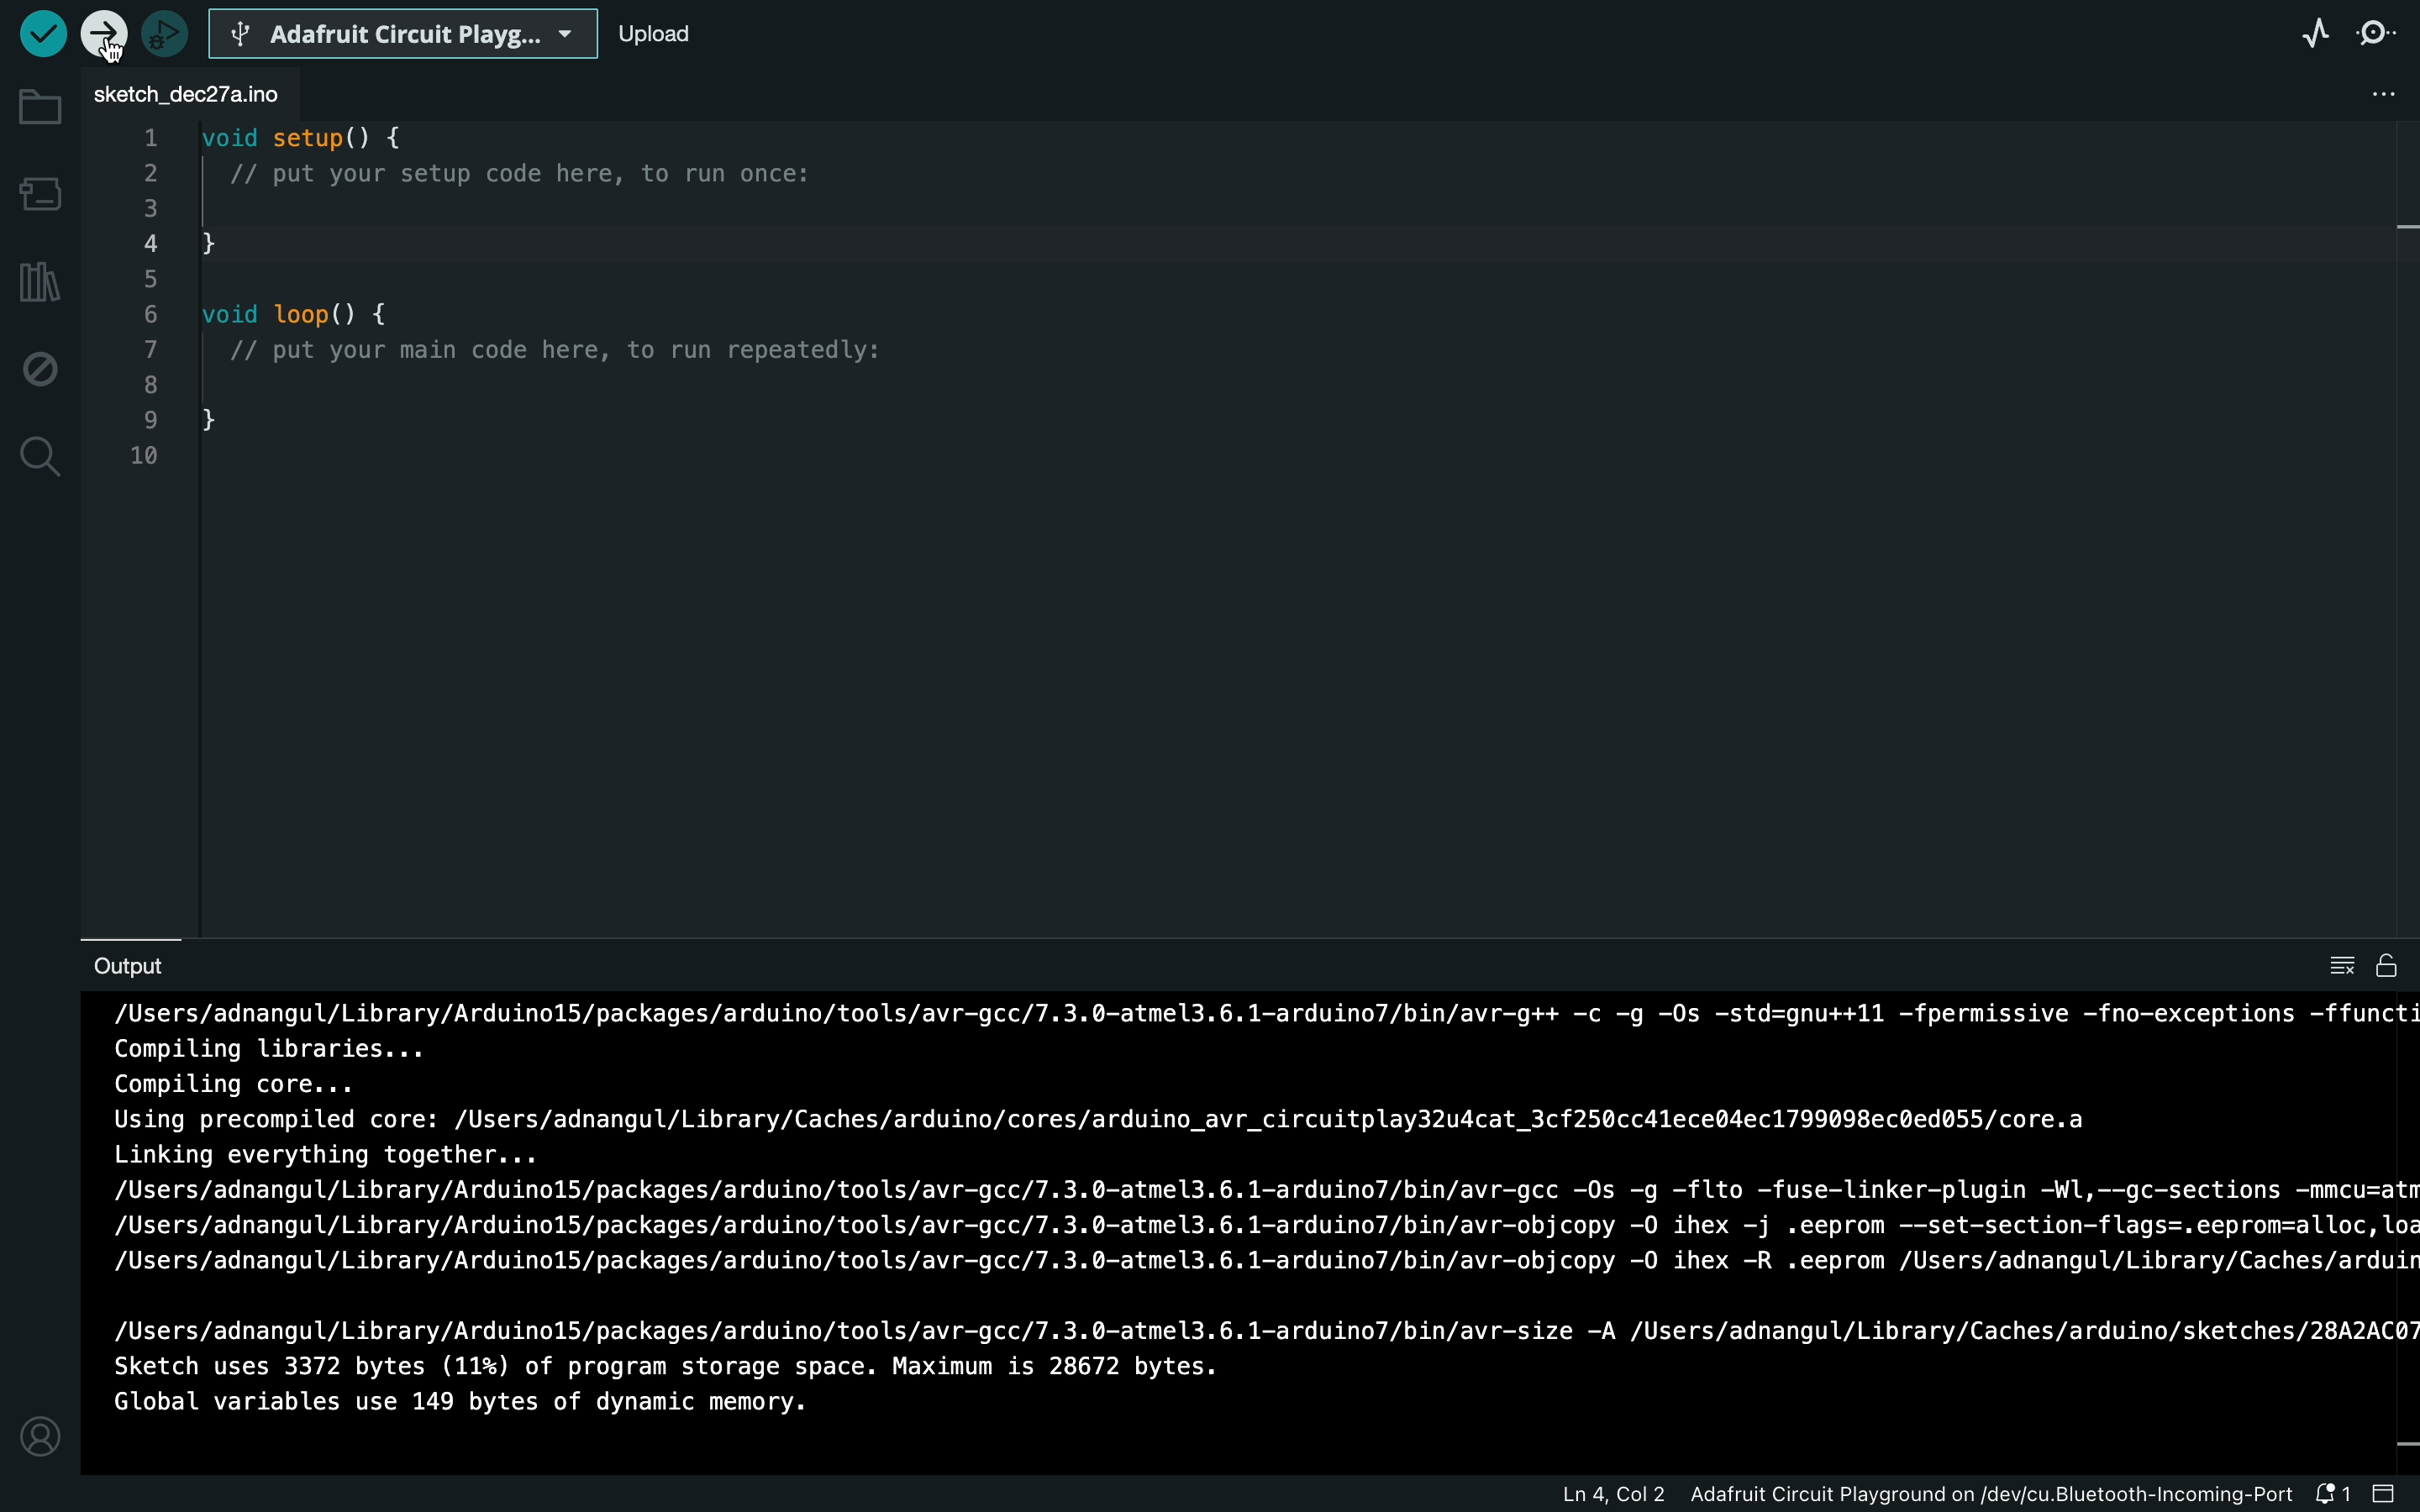 Image resolution: width=2420 pixels, height=1512 pixels. Describe the element at coordinates (2307, 33) in the screenshot. I see `serial plotter` at that location.